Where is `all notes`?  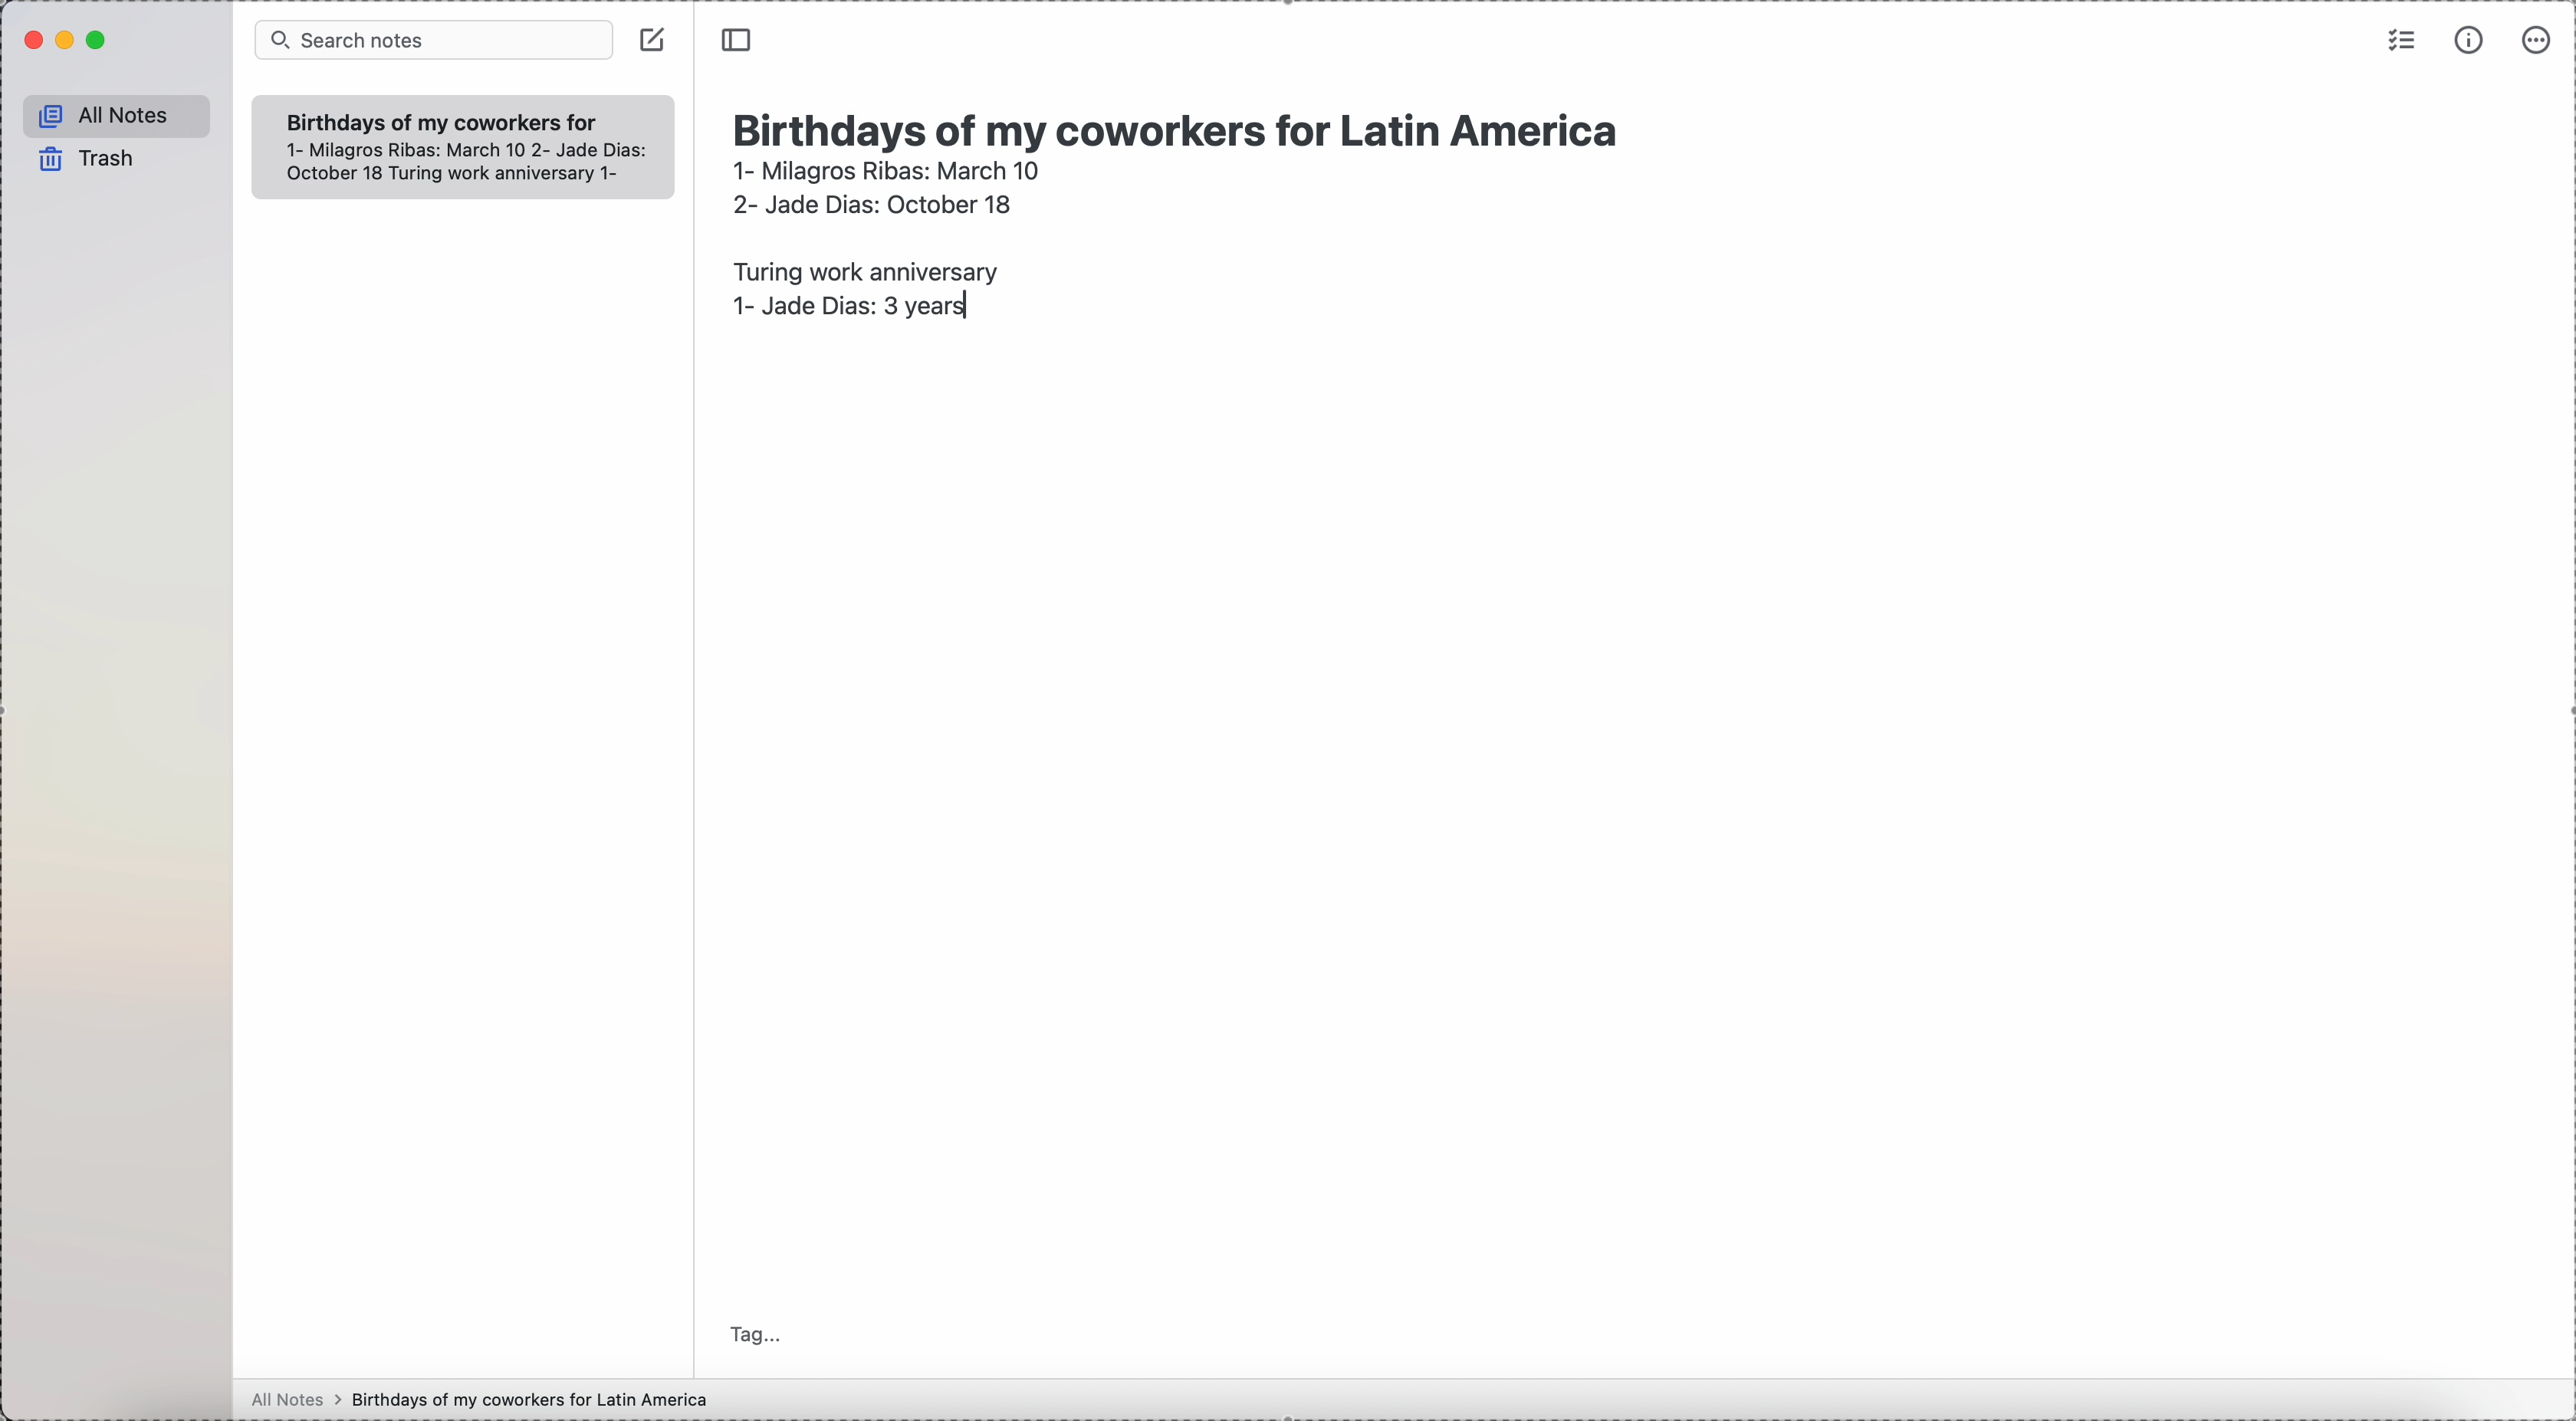
all notes is located at coordinates (118, 117).